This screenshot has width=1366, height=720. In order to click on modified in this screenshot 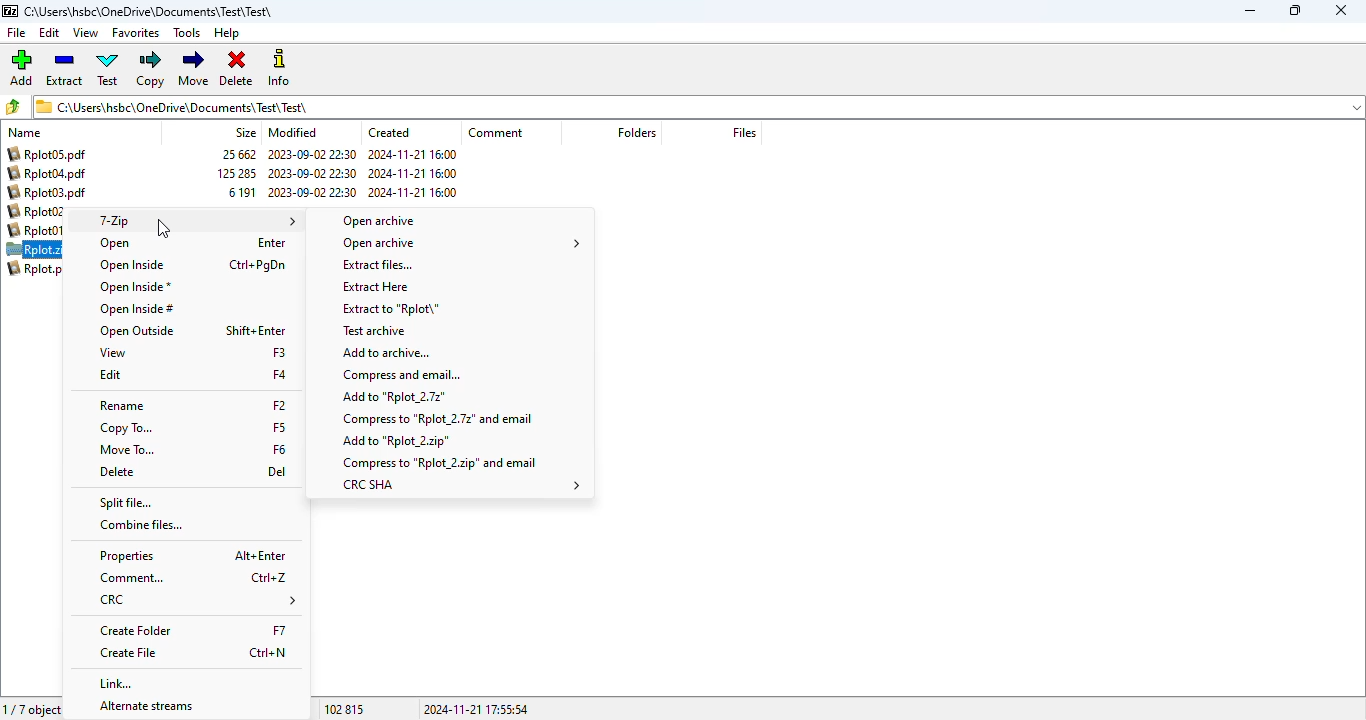, I will do `click(294, 132)`.